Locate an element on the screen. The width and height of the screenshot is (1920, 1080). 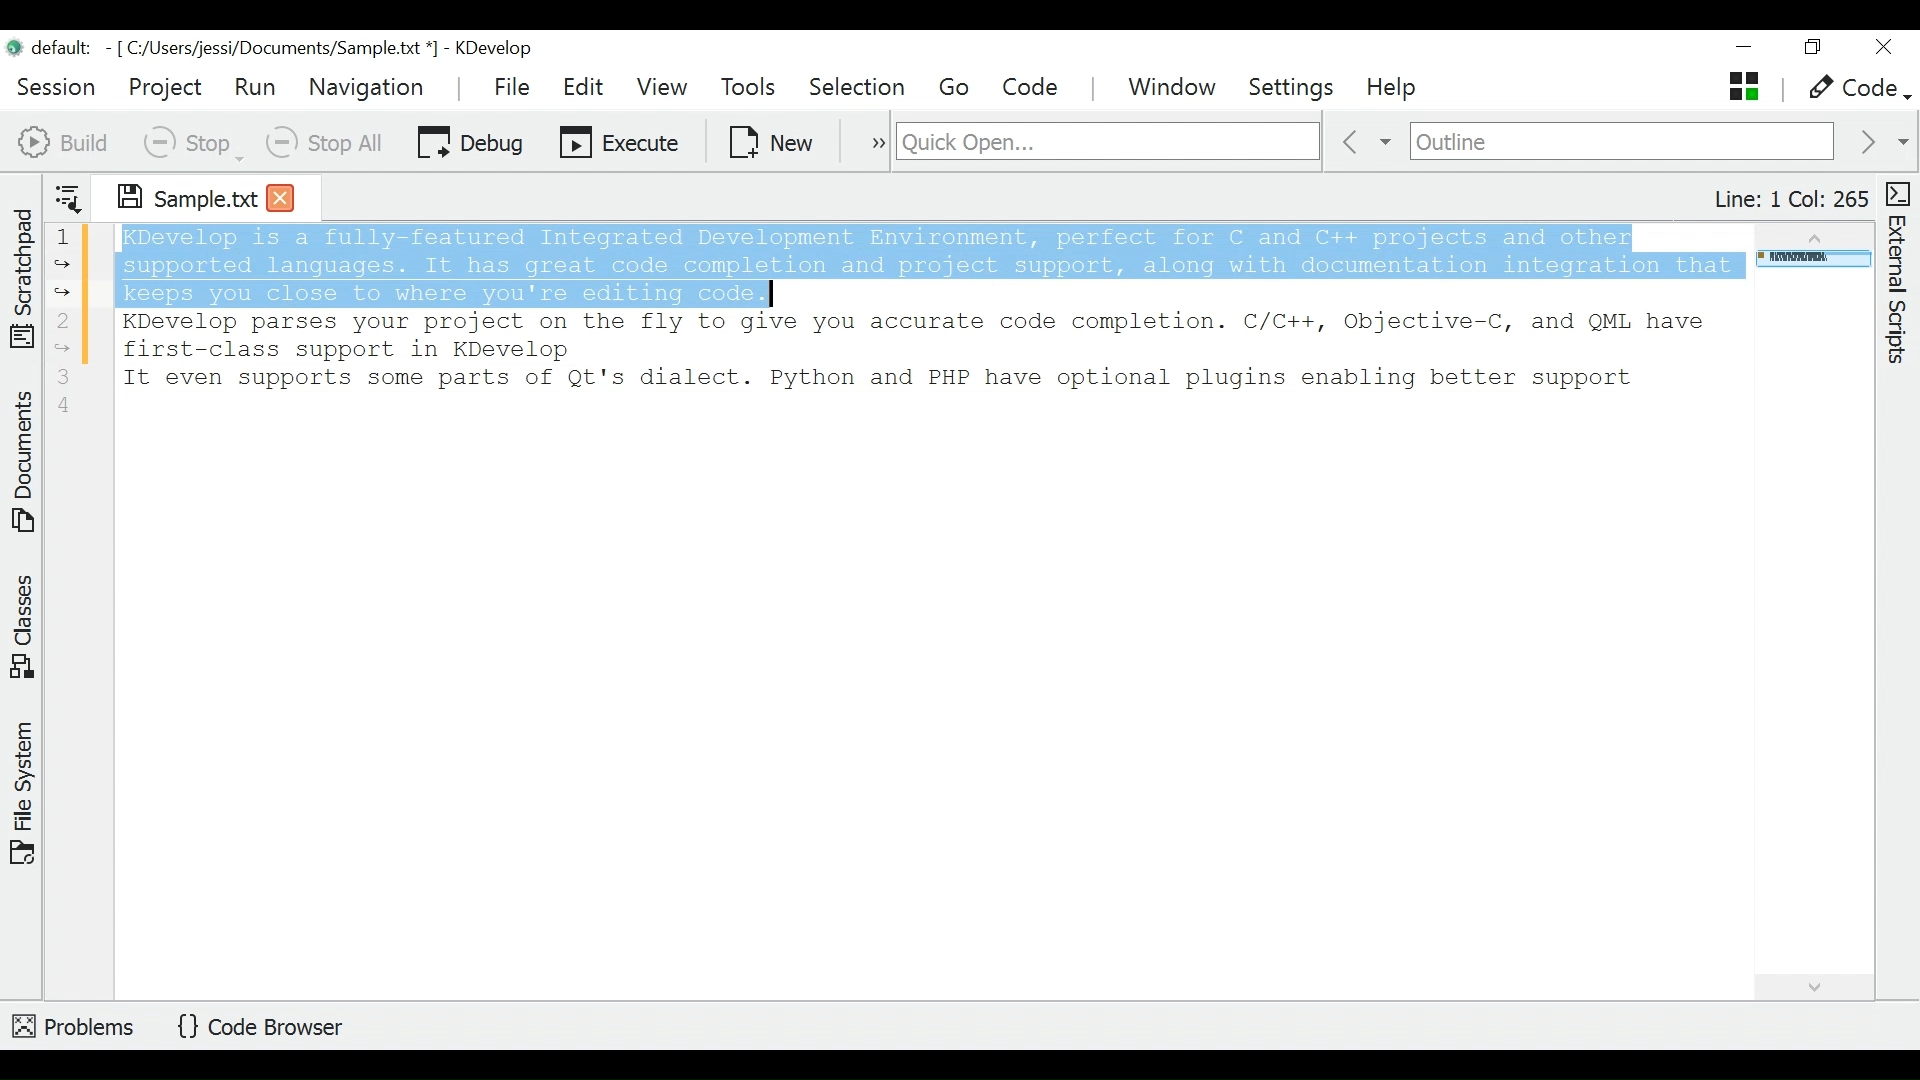
Settings is located at coordinates (1298, 88).